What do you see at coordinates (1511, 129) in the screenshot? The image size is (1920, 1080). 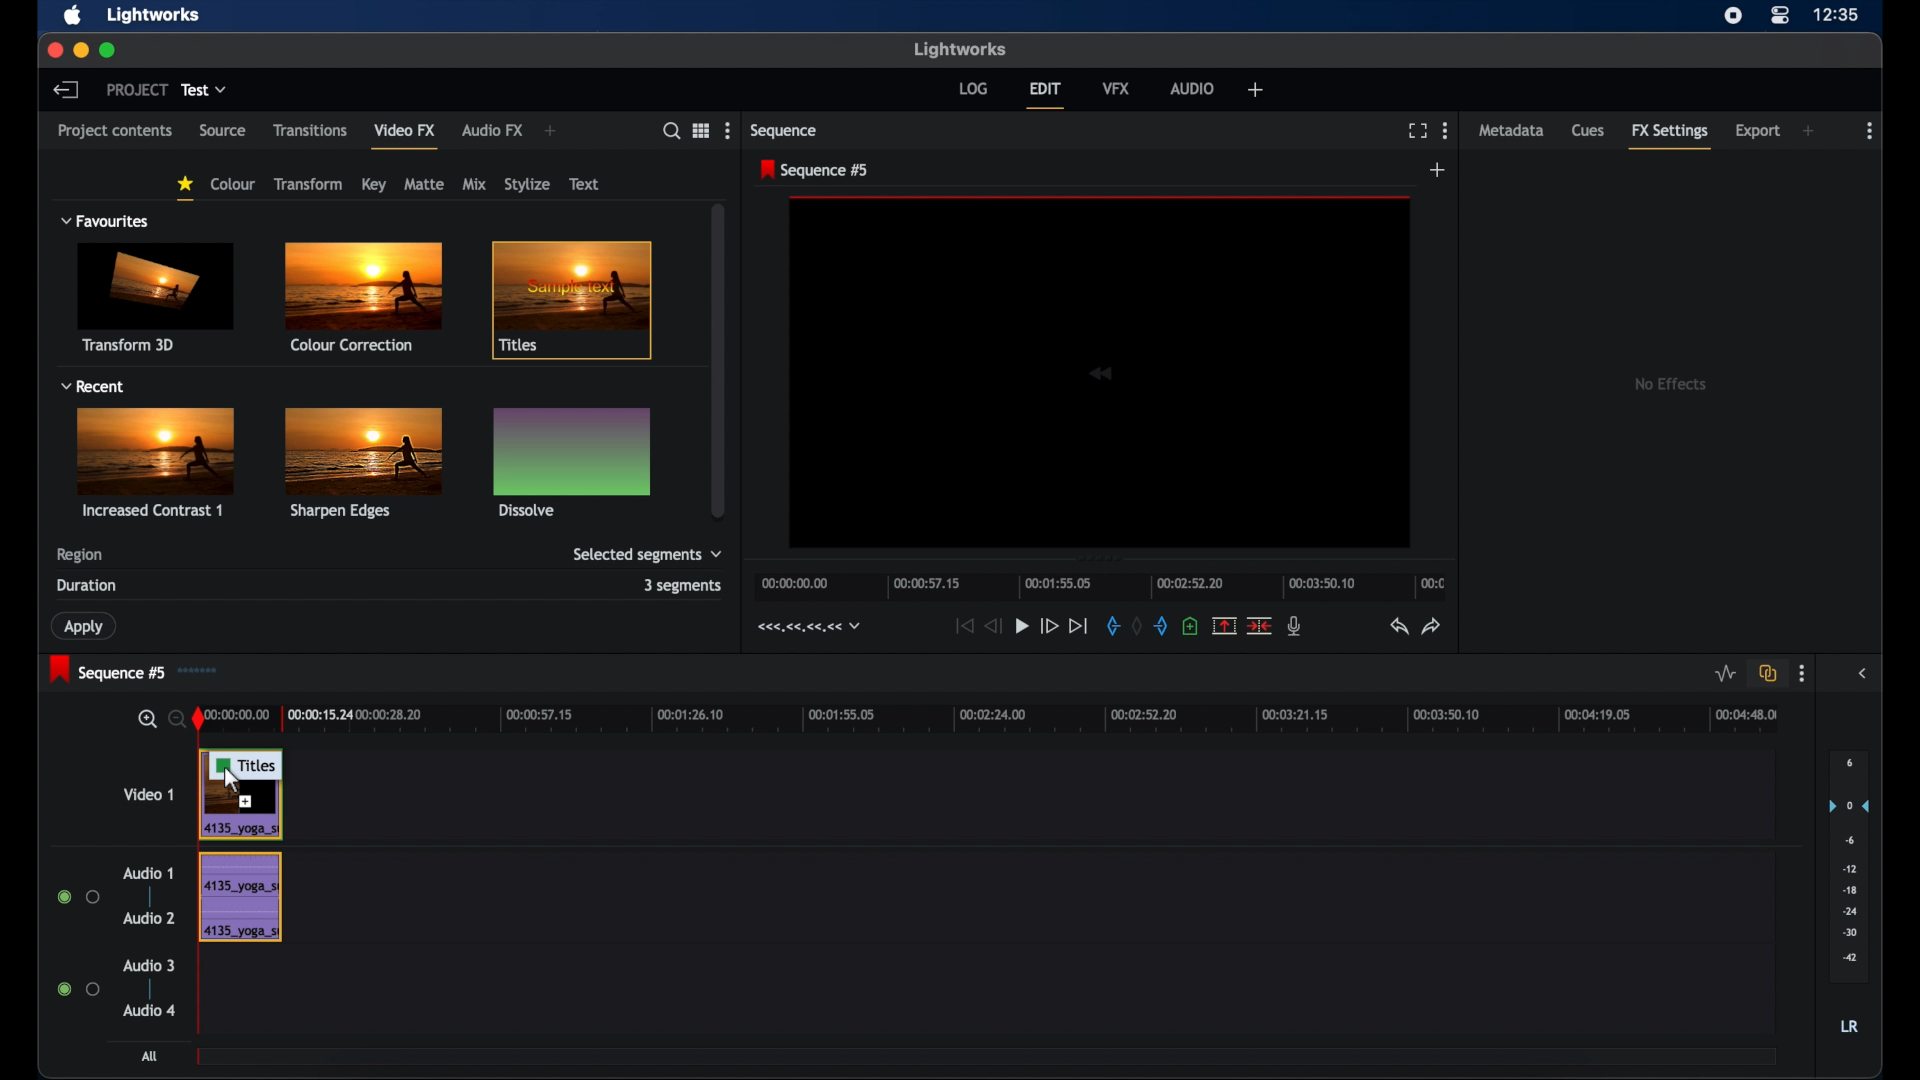 I see `metadata` at bounding box center [1511, 129].